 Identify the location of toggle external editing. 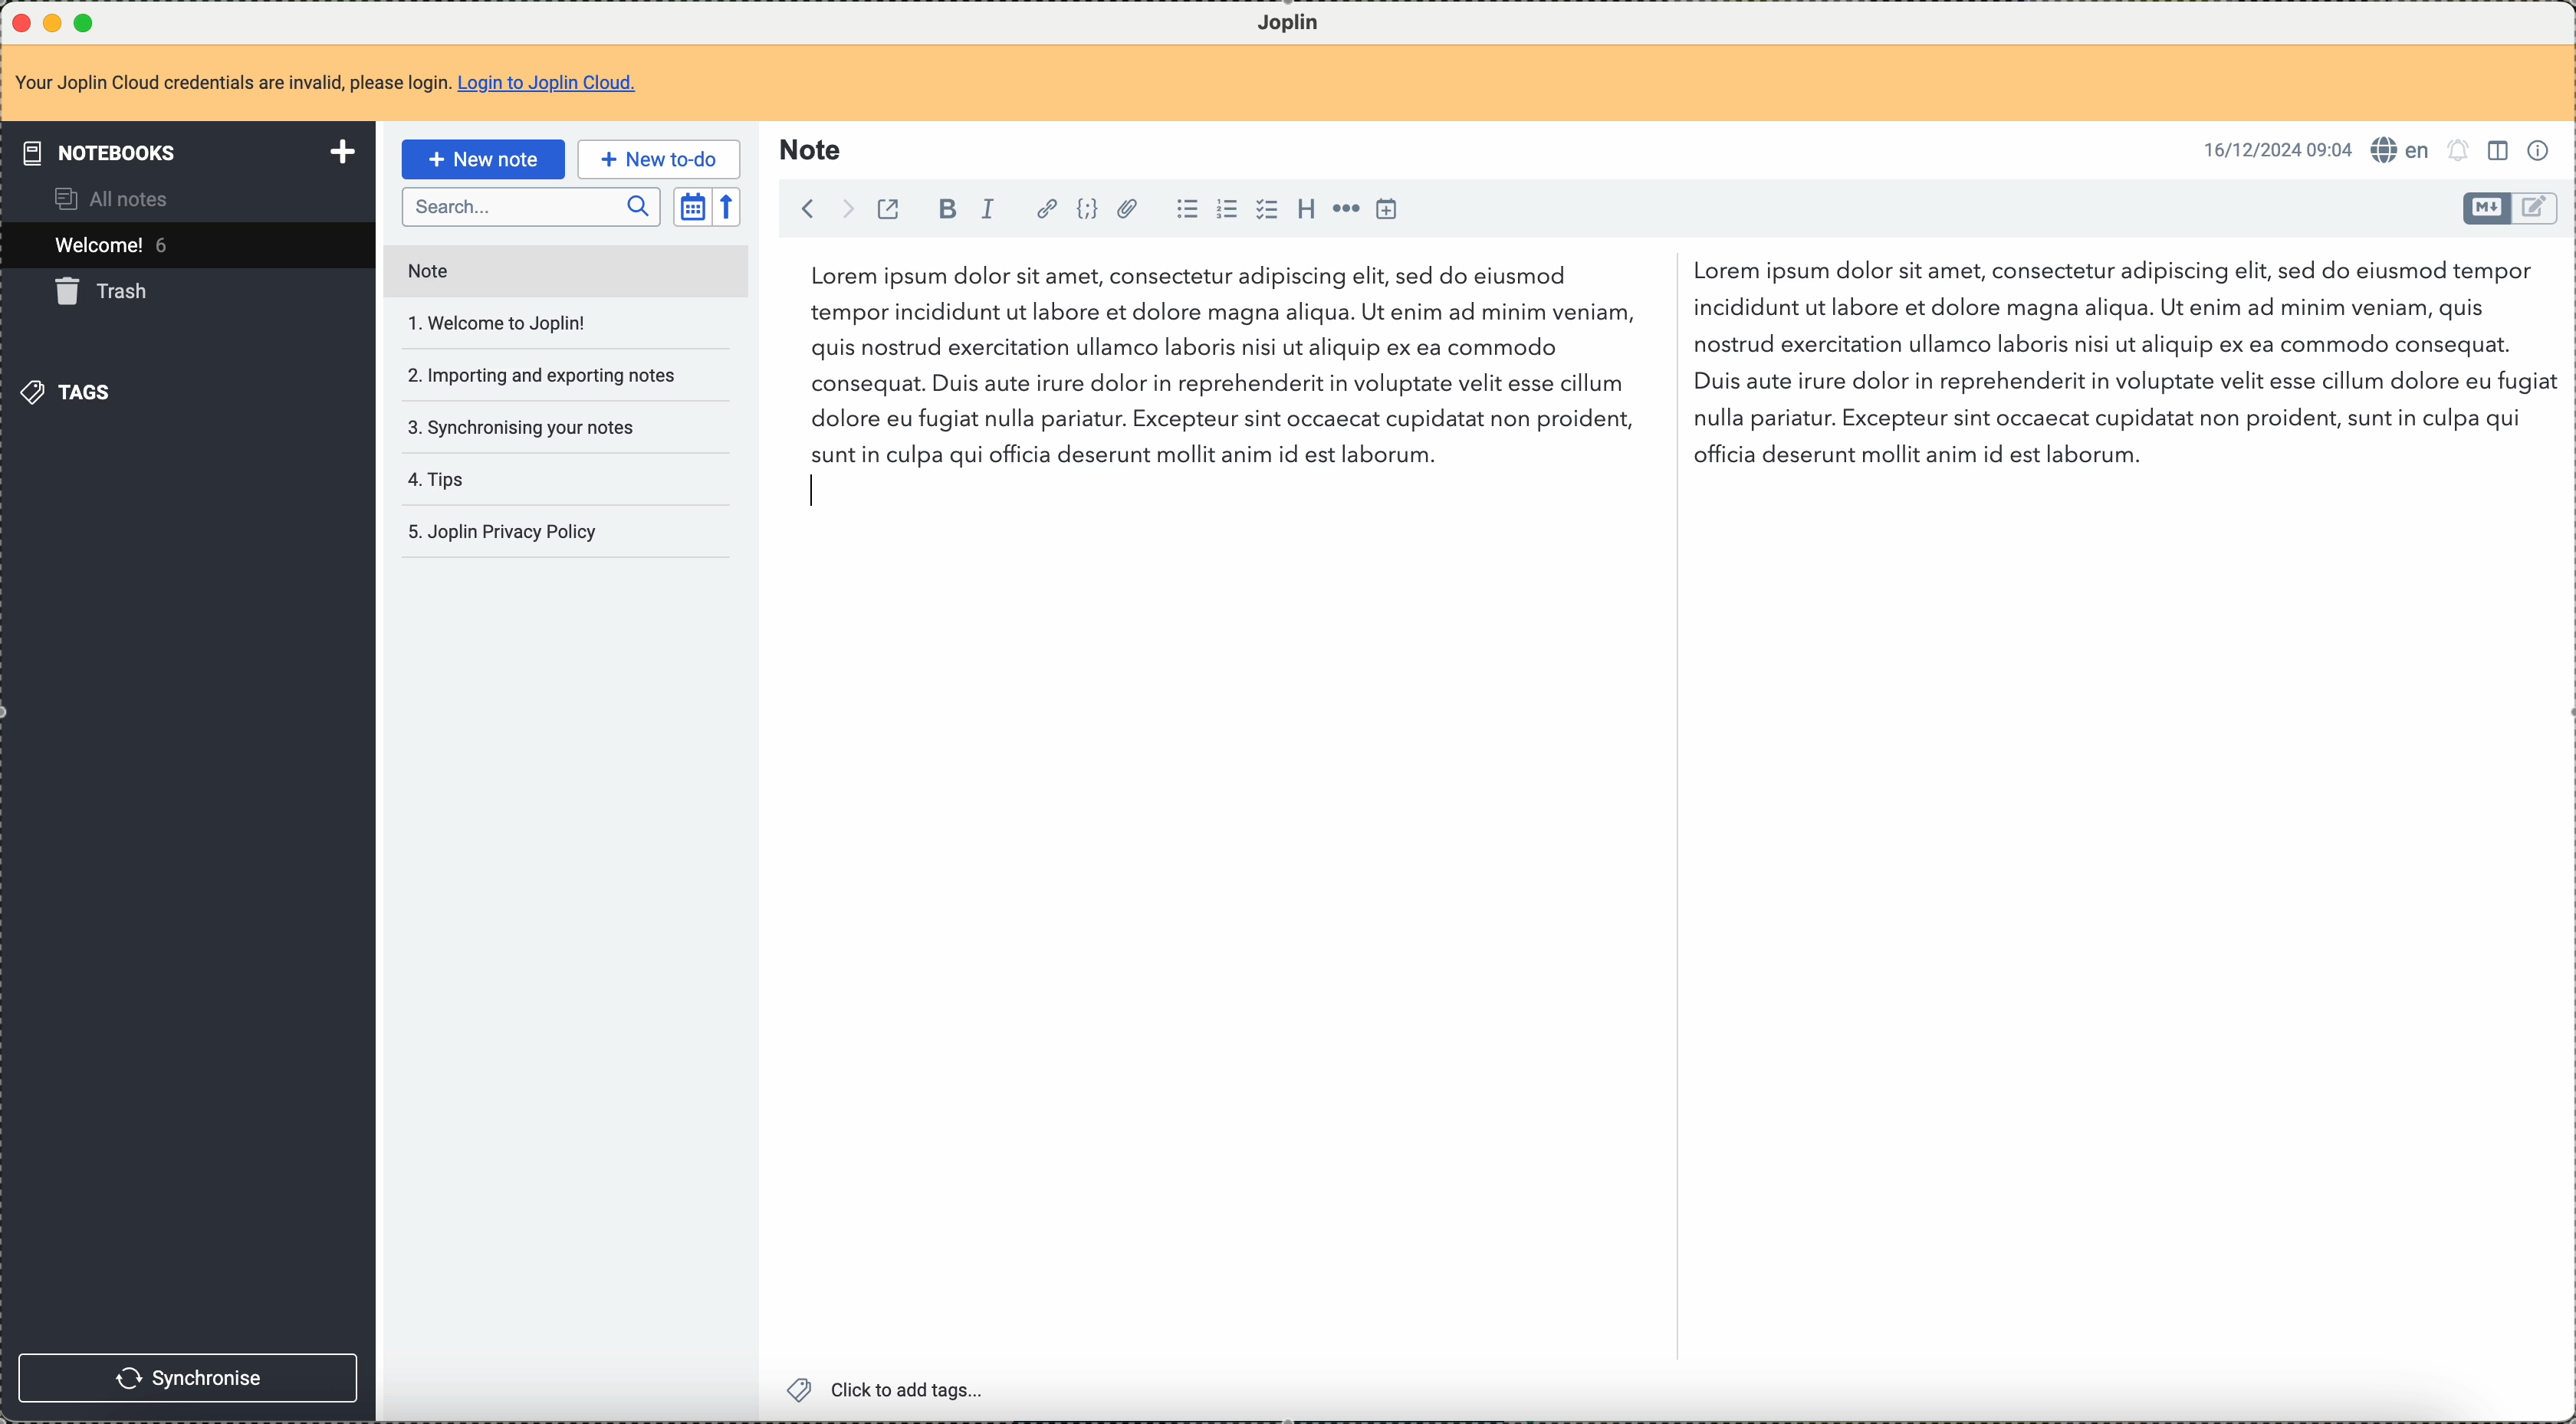
(887, 211).